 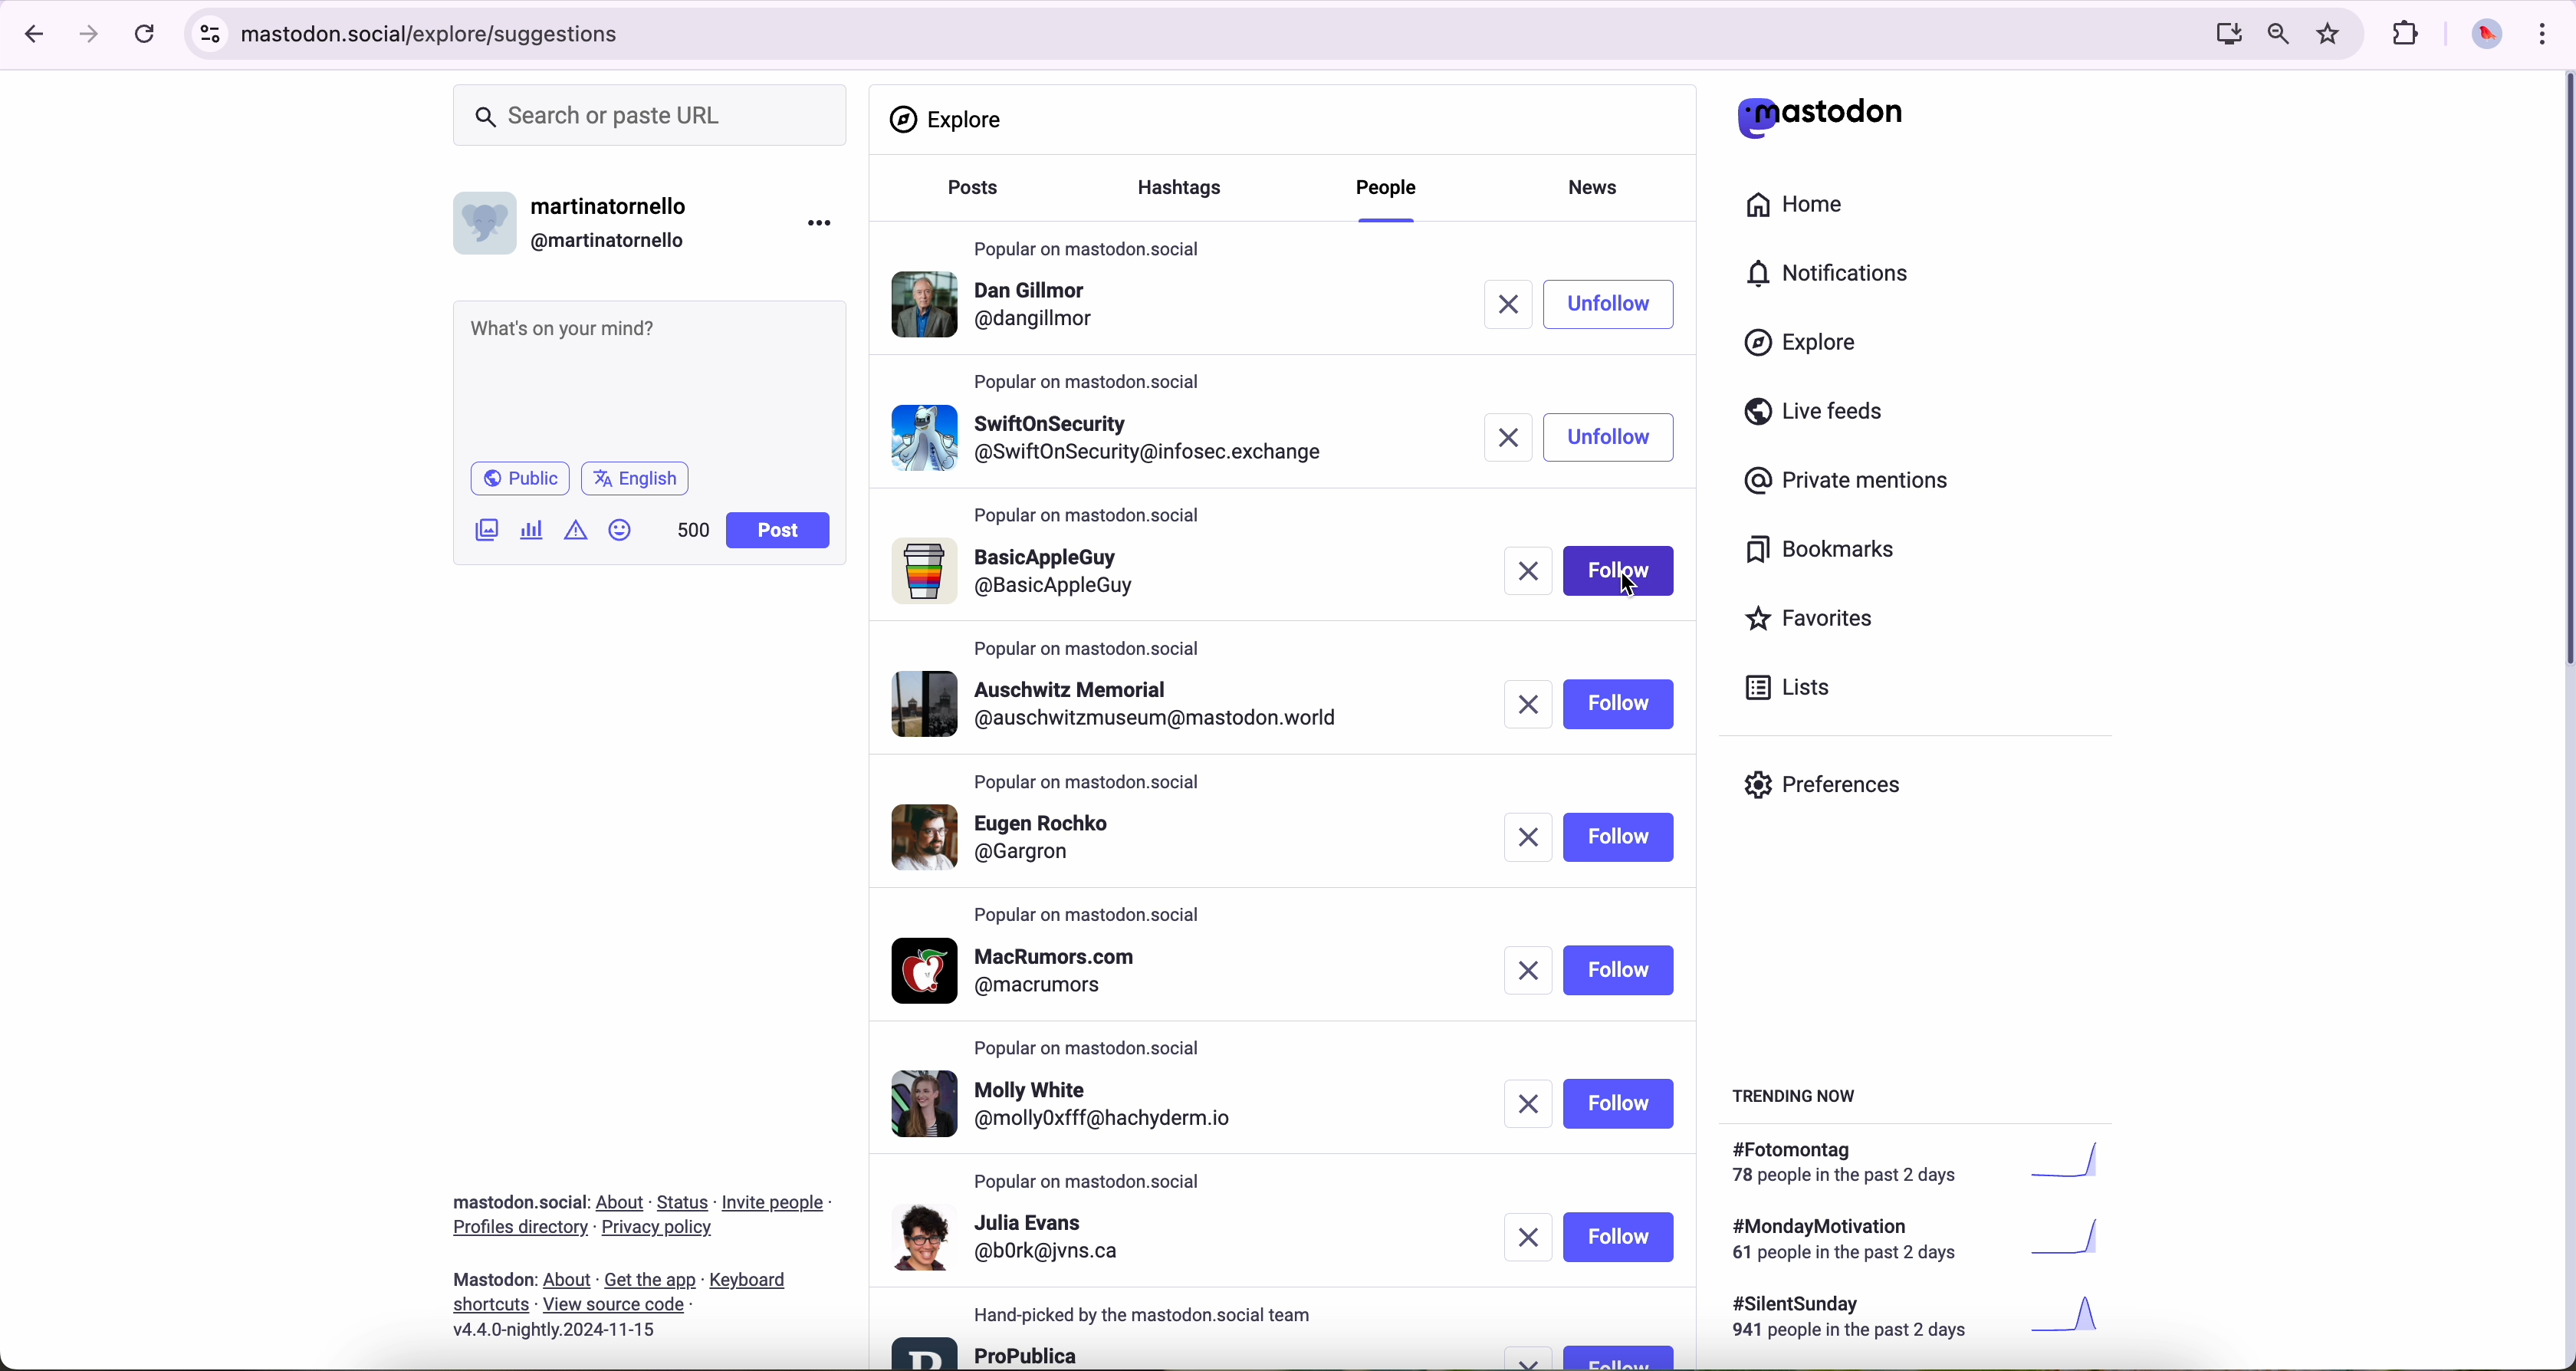 What do you see at coordinates (2408, 34) in the screenshot?
I see `extensions` at bounding box center [2408, 34].